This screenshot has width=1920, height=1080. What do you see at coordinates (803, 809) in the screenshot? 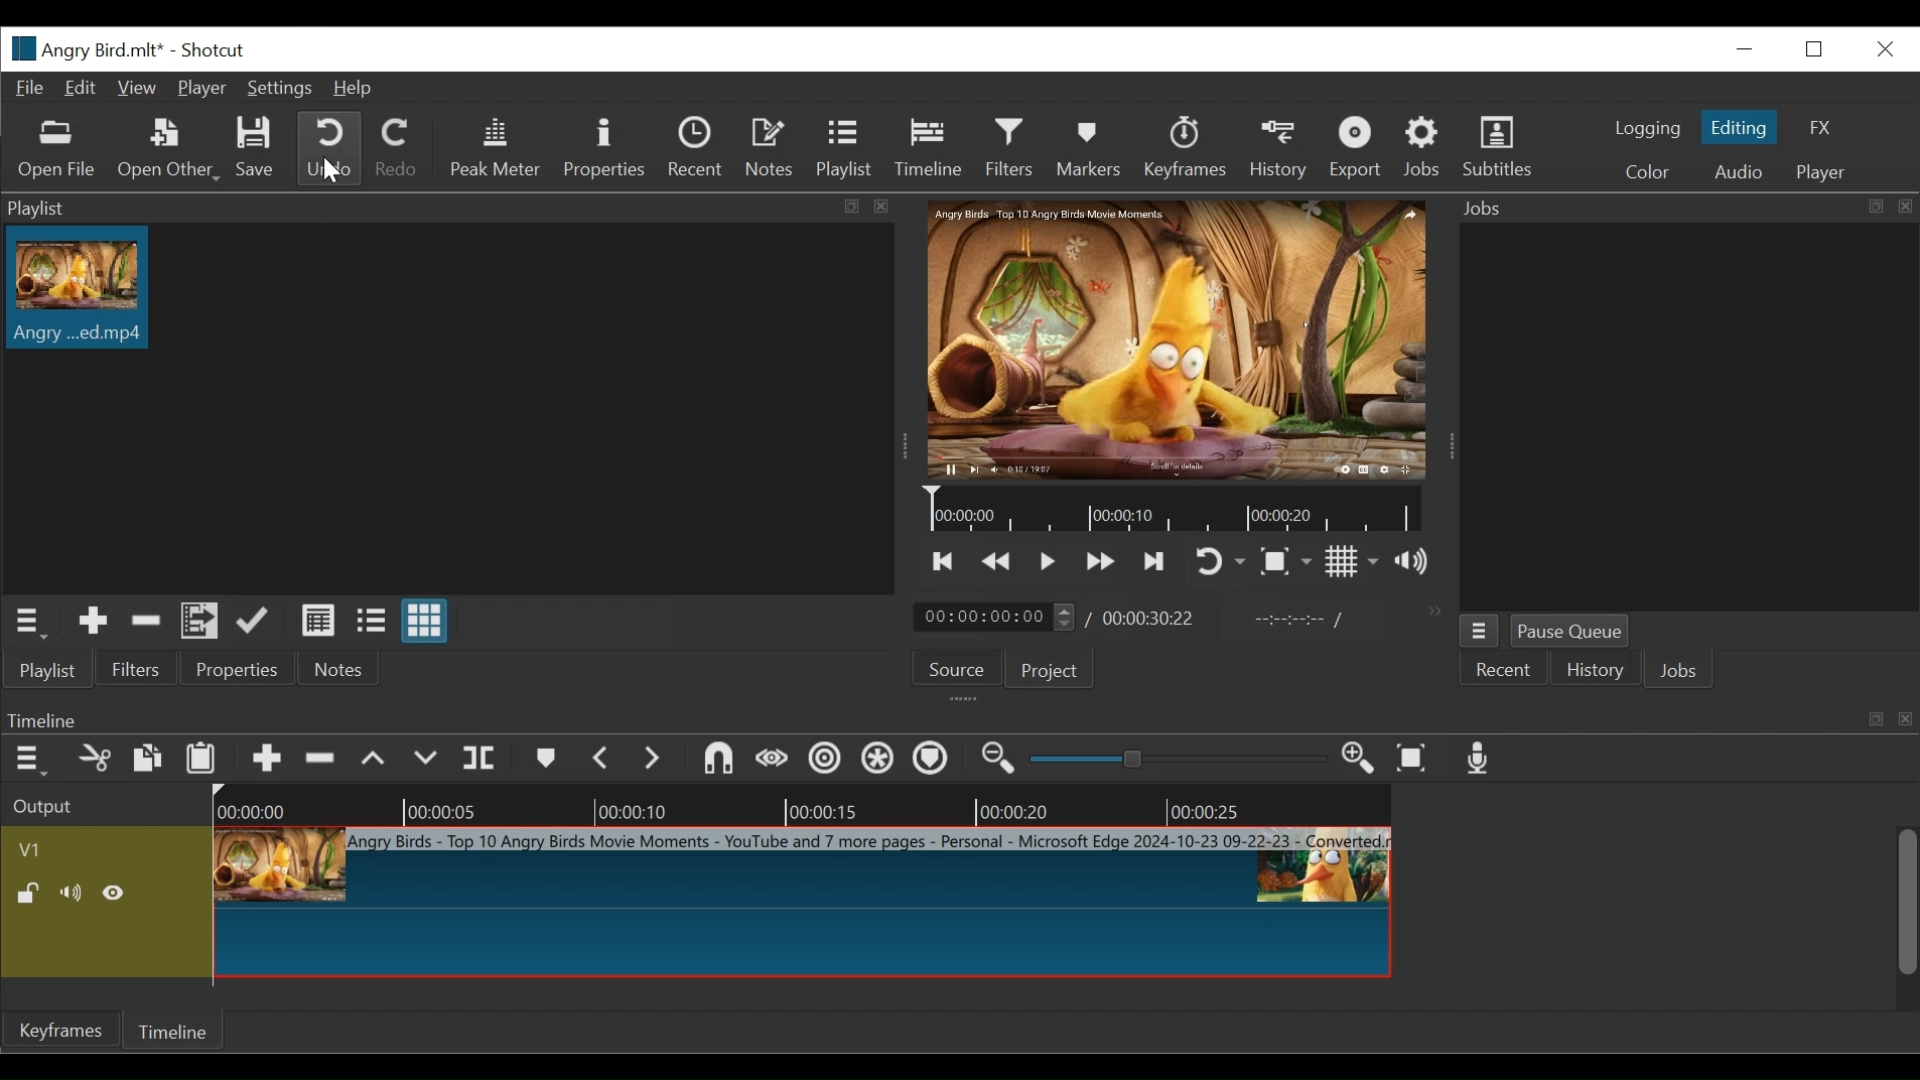
I see `Timeline` at bounding box center [803, 809].